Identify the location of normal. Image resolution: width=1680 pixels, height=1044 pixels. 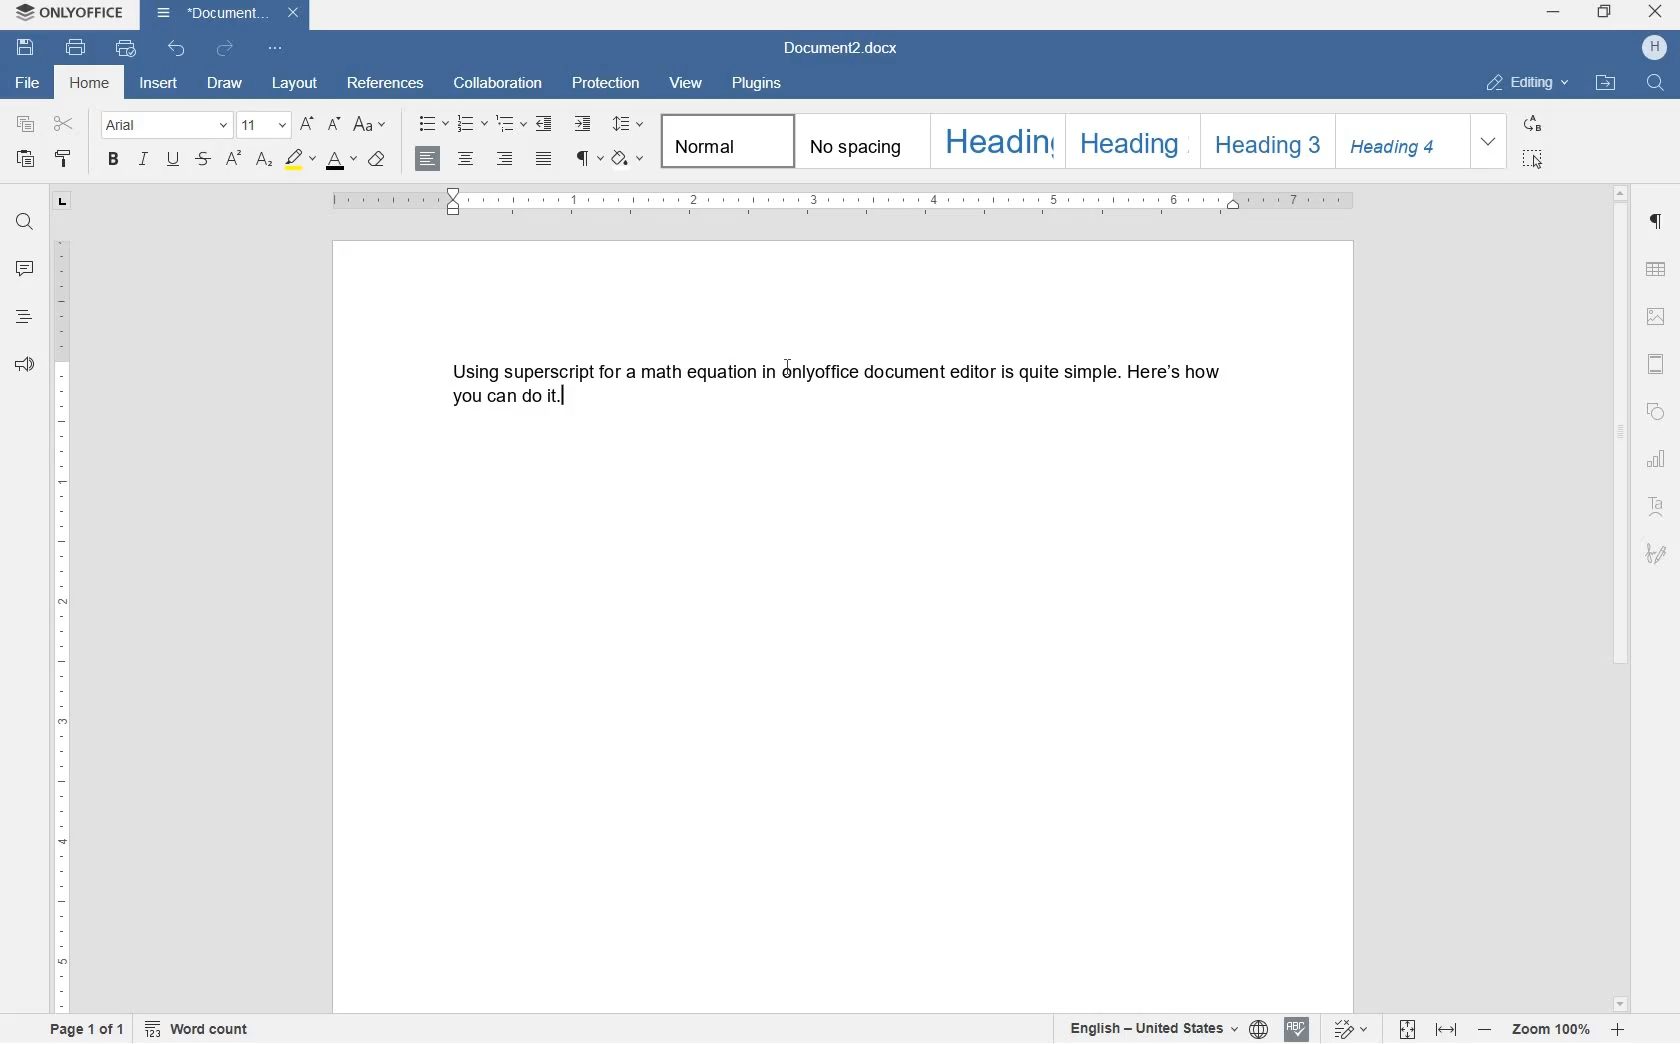
(723, 142).